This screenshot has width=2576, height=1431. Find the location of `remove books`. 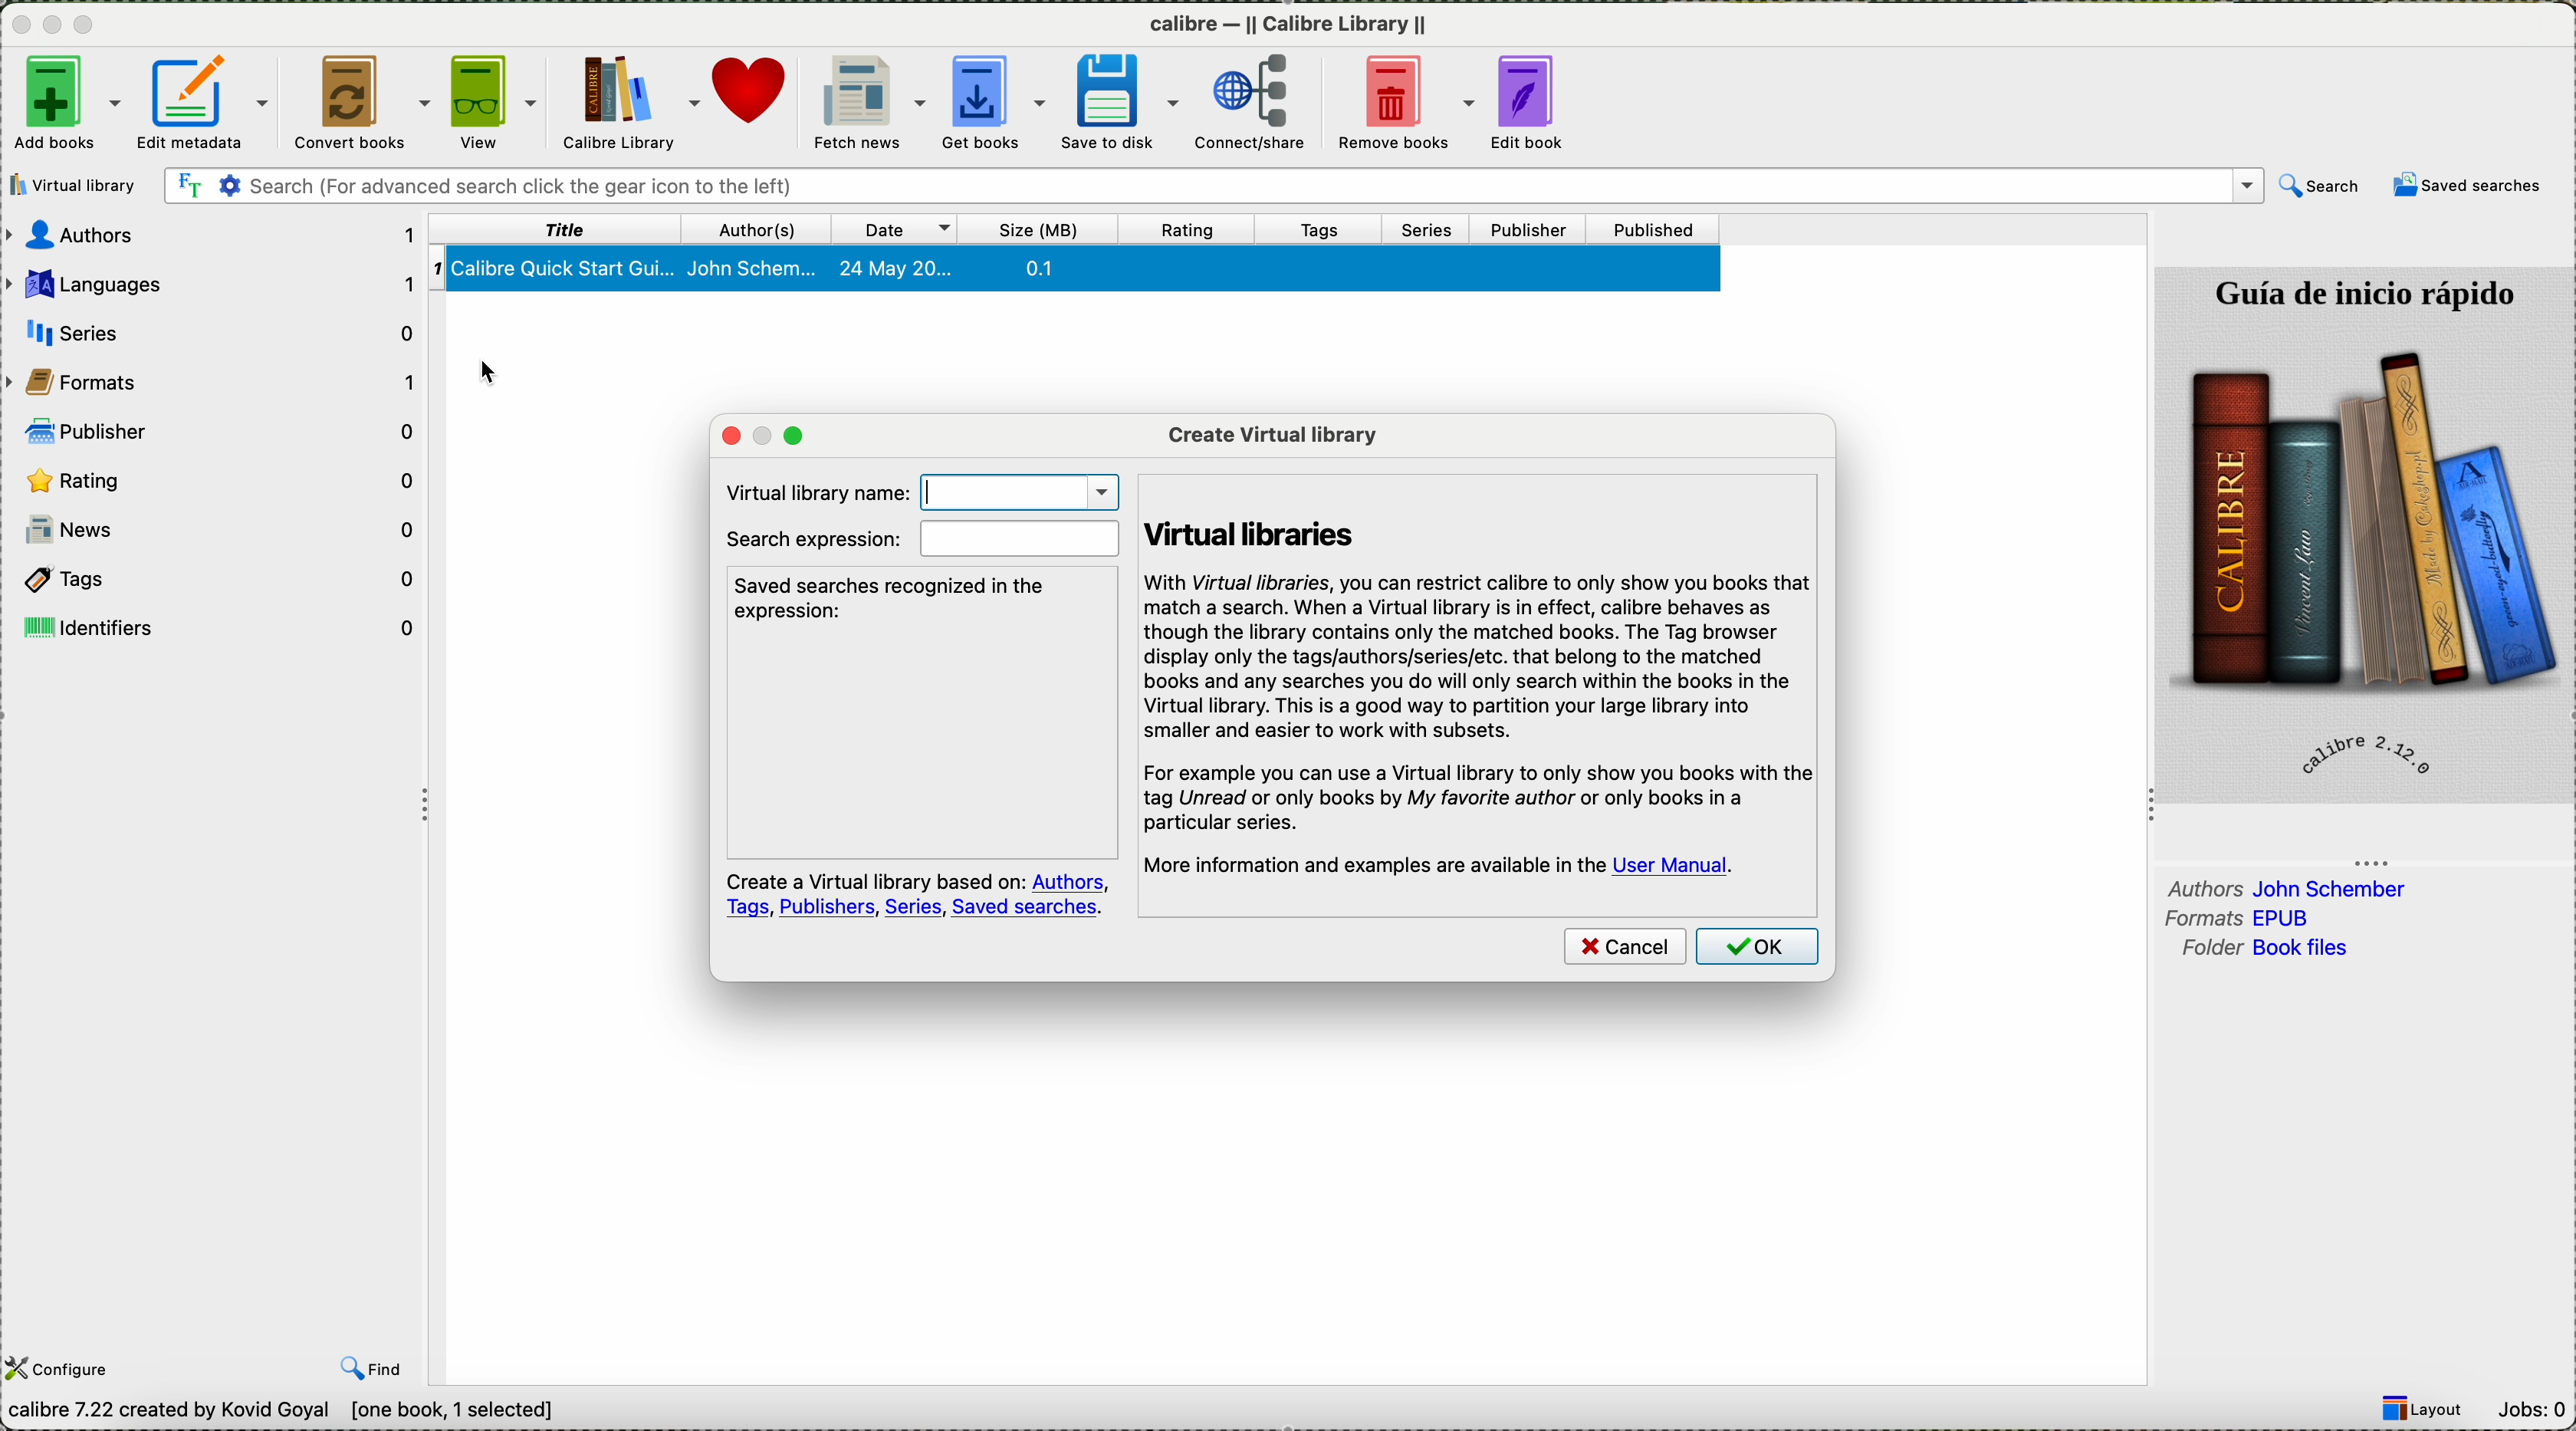

remove books is located at coordinates (1407, 104).